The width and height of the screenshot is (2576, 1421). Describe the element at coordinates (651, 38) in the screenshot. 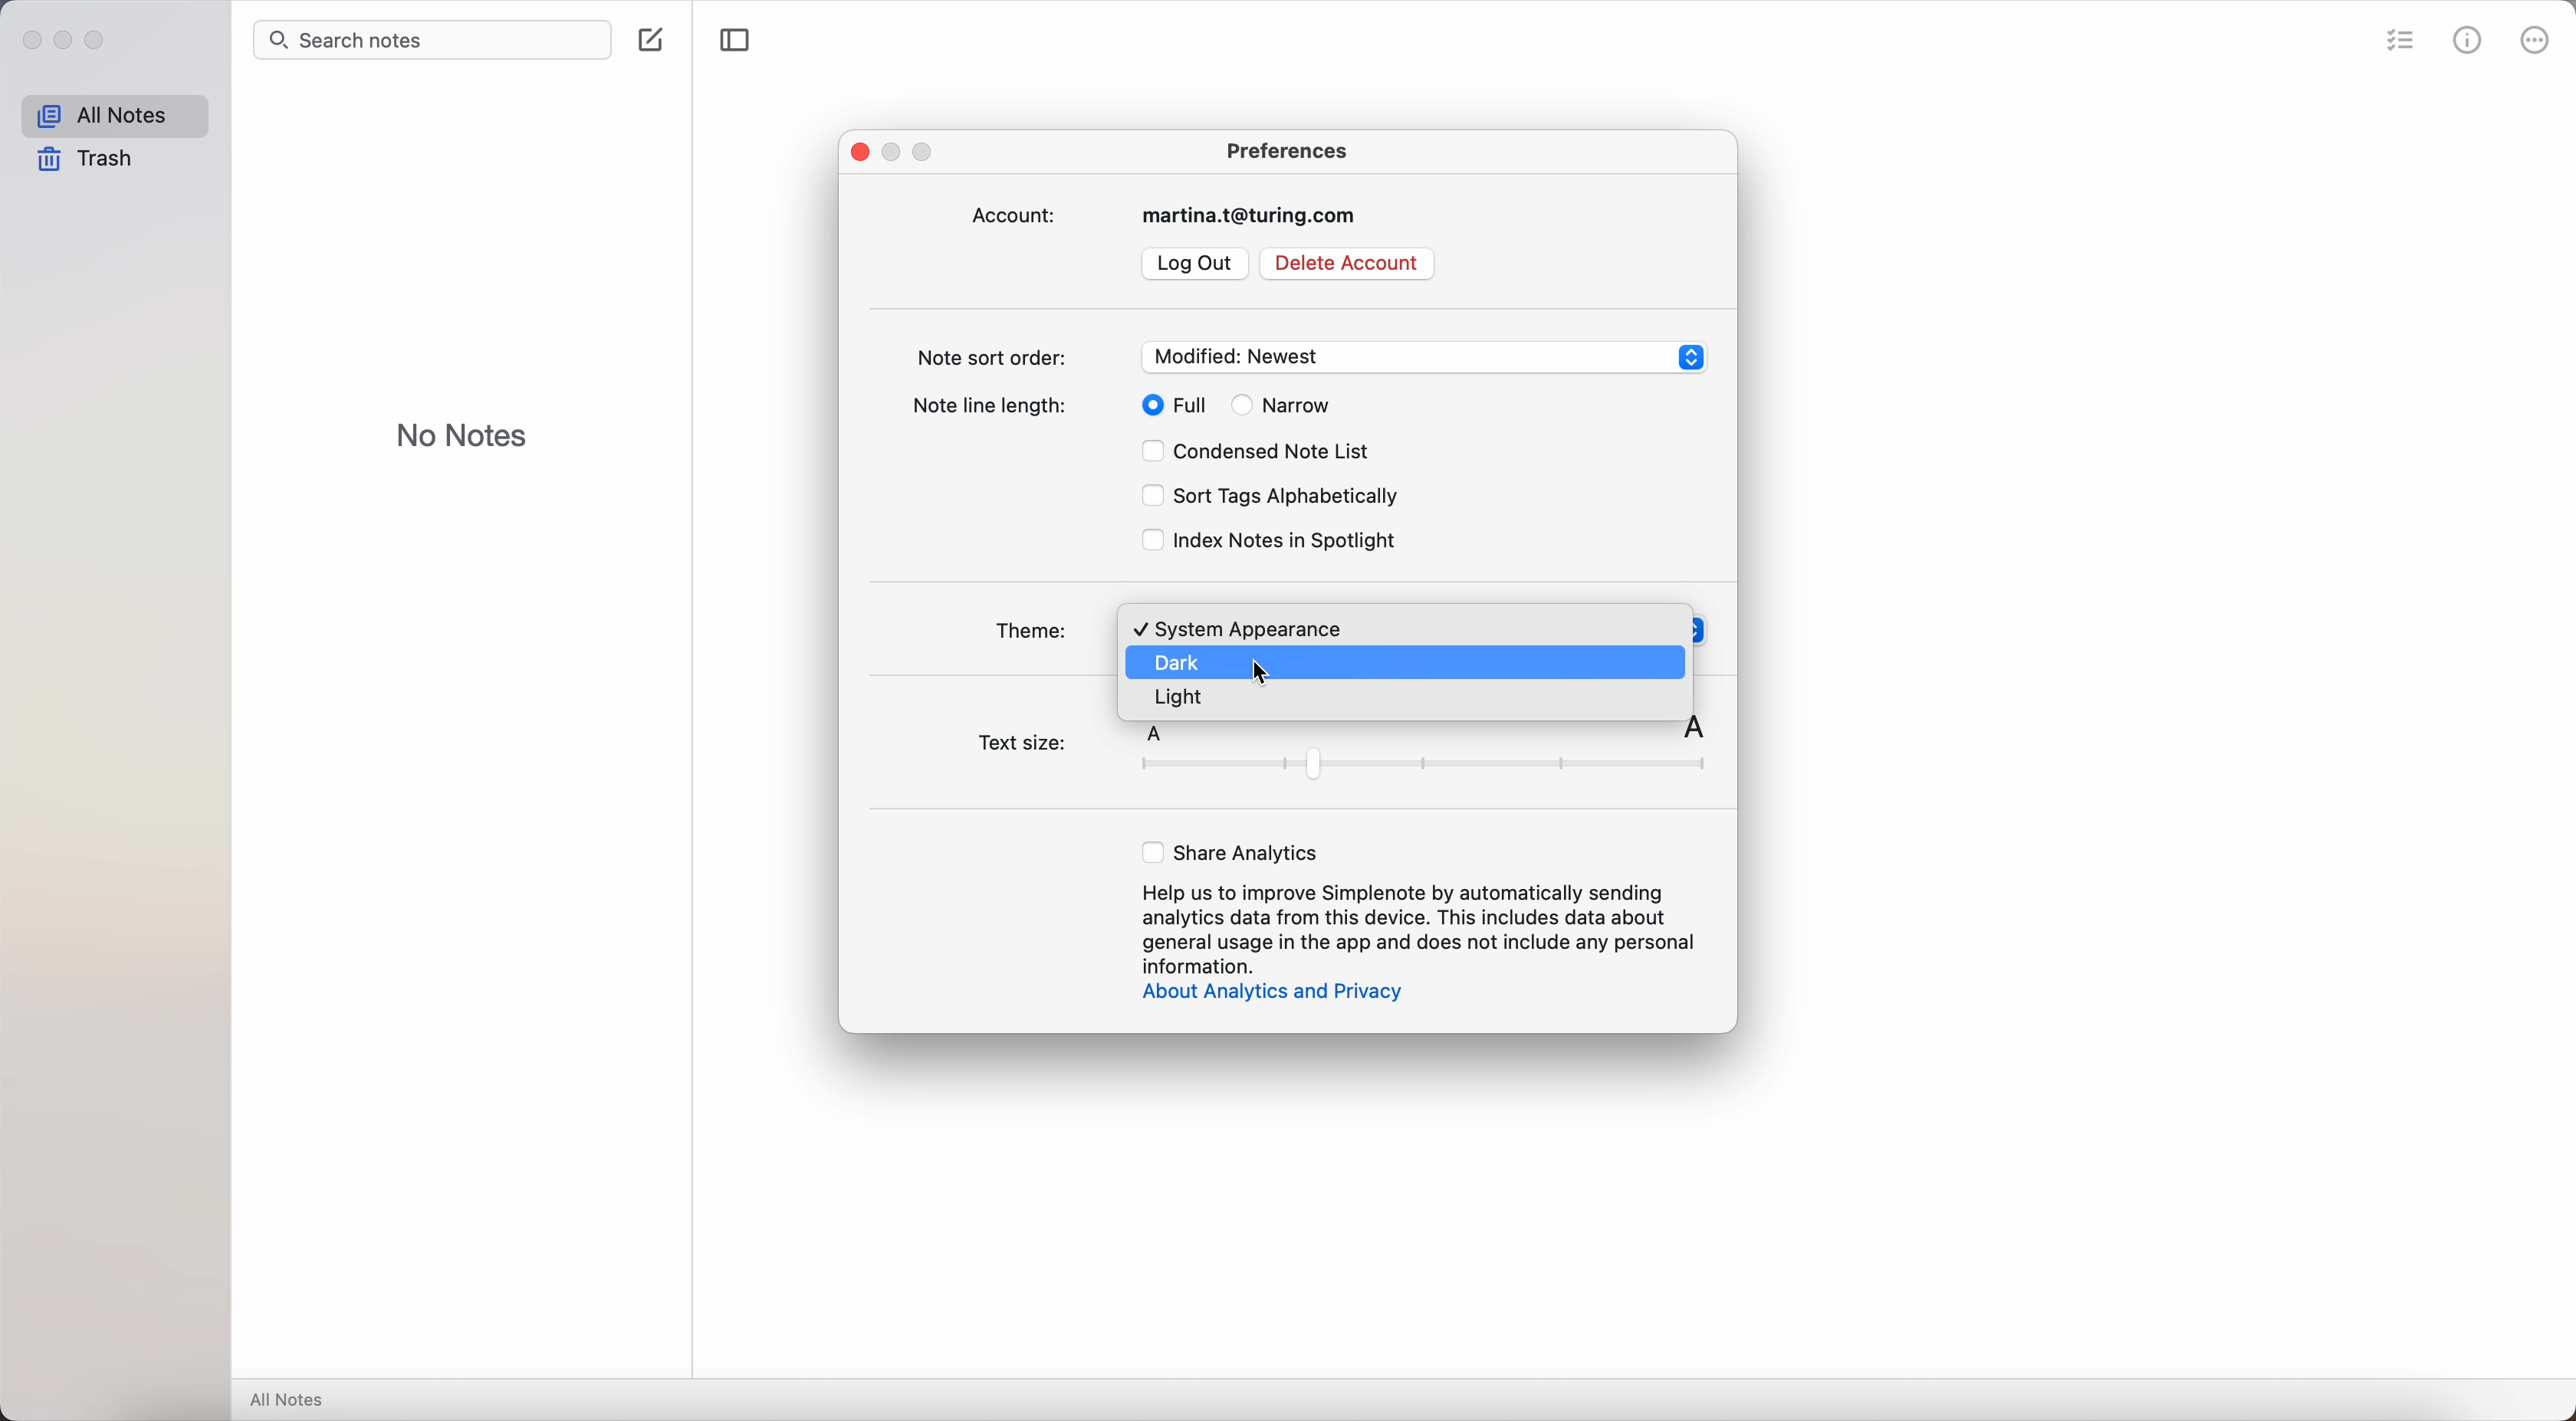

I see `create note` at that location.